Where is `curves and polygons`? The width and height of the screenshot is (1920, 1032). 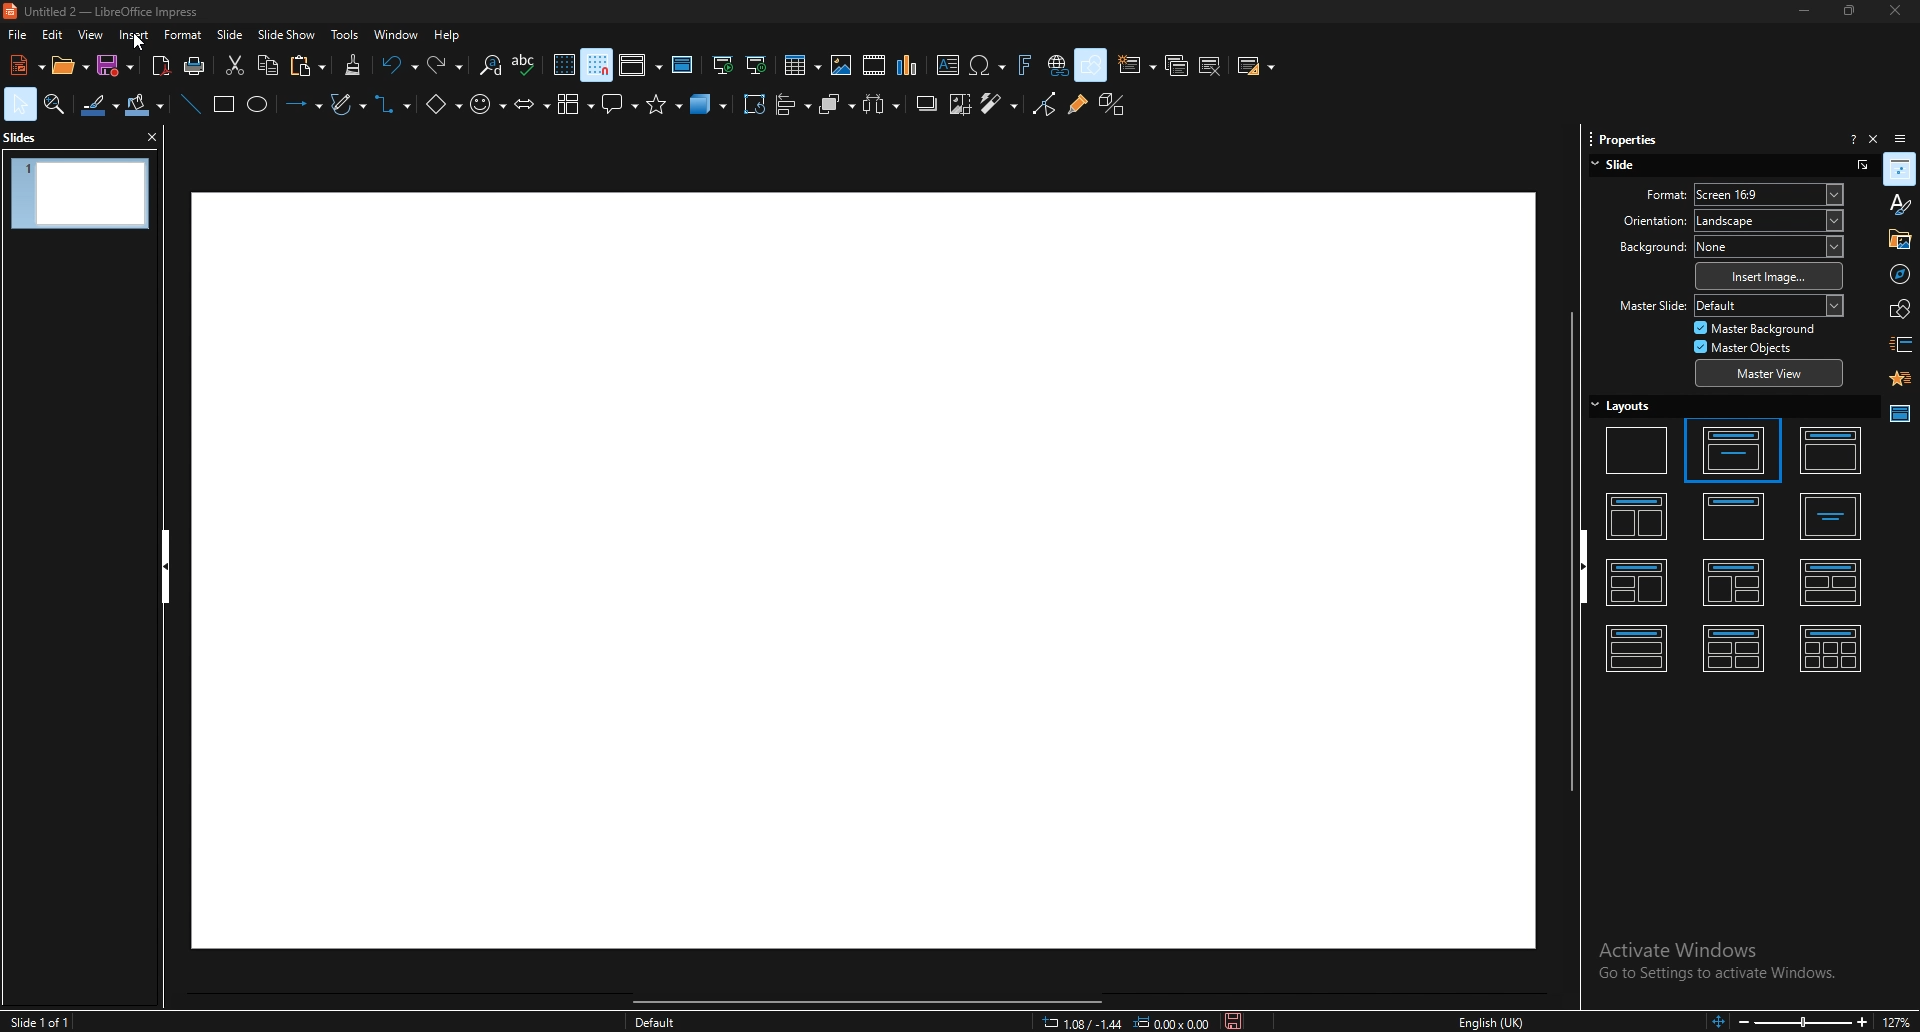 curves and polygons is located at coordinates (349, 103).